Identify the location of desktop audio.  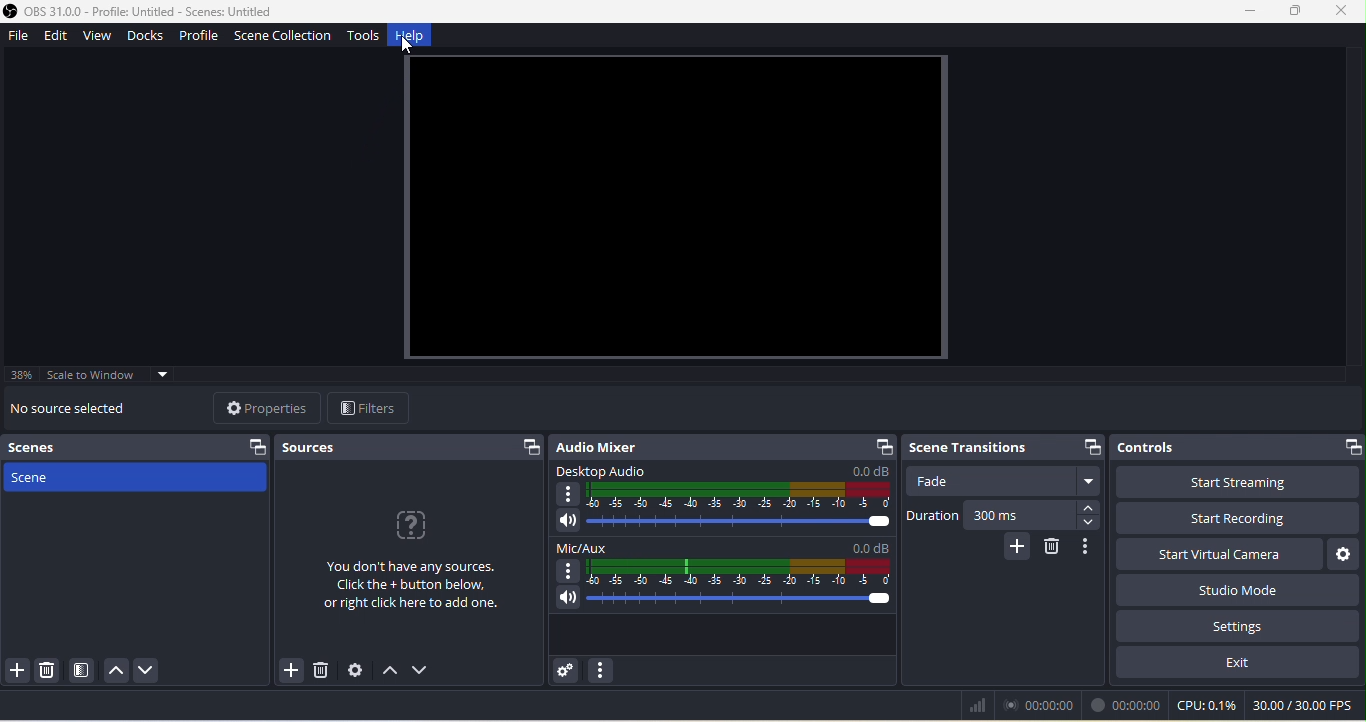
(719, 489).